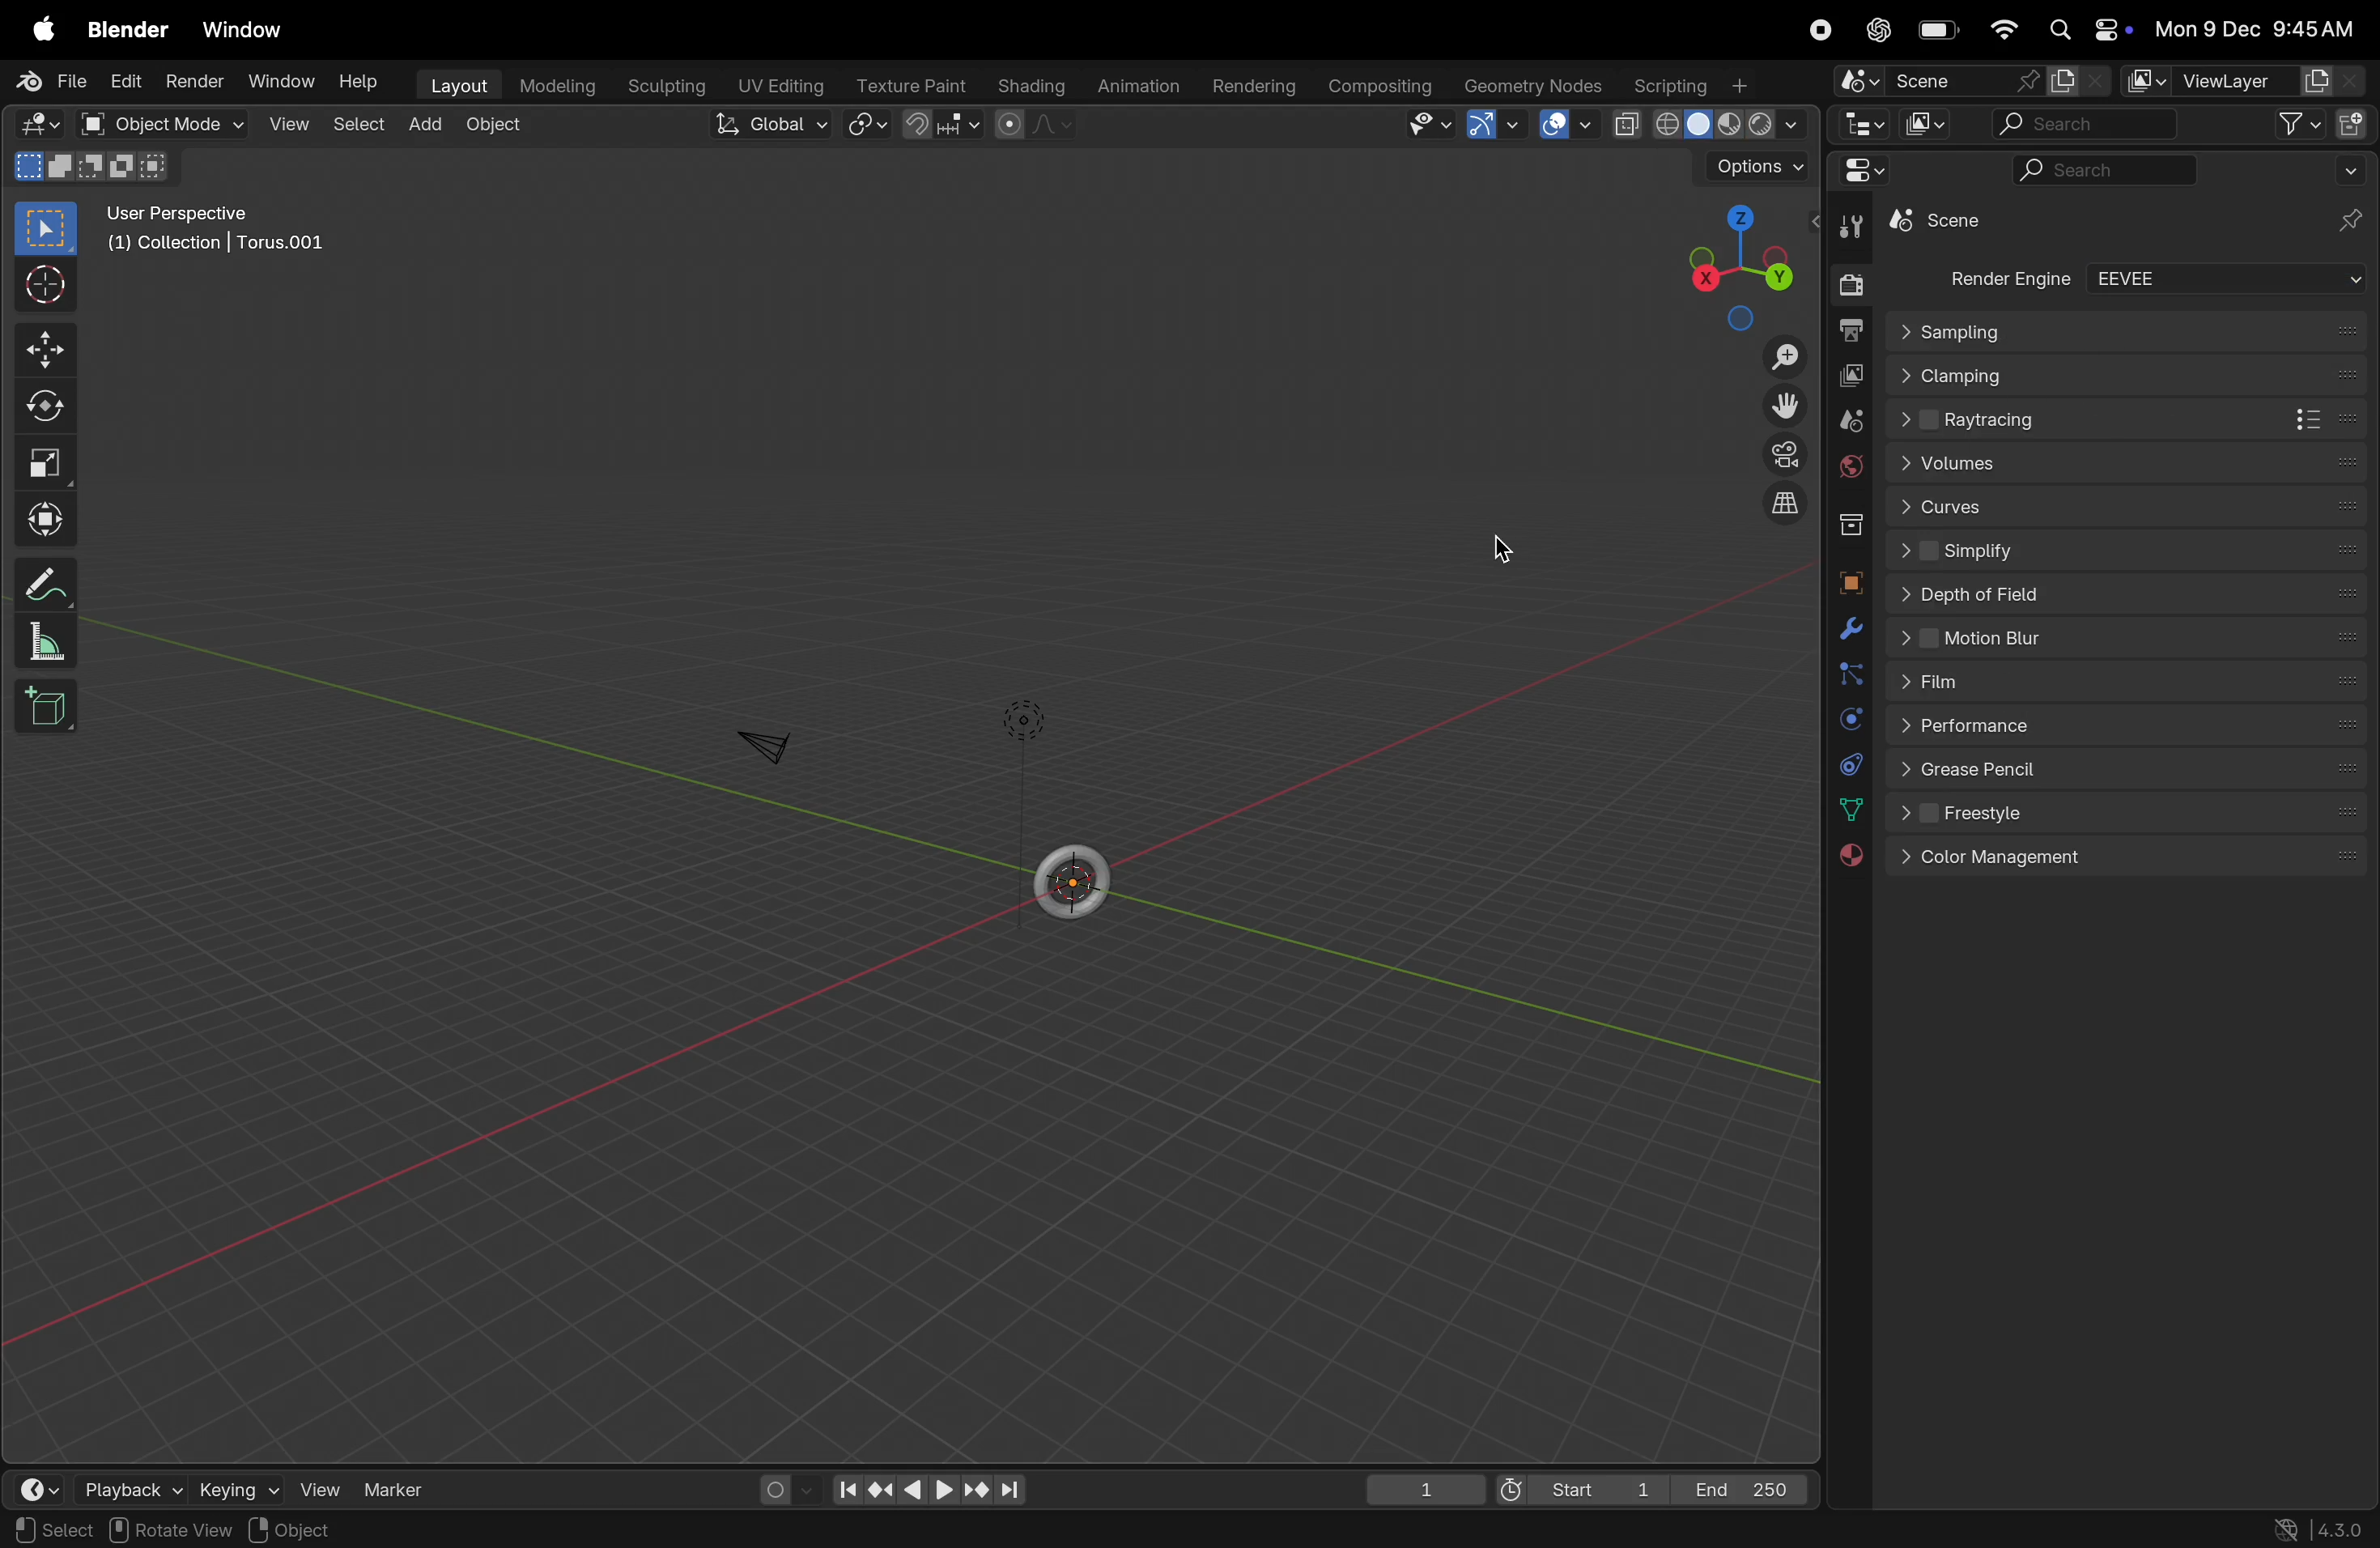  What do you see at coordinates (1426, 1493) in the screenshot?
I see `1` at bounding box center [1426, 1493].